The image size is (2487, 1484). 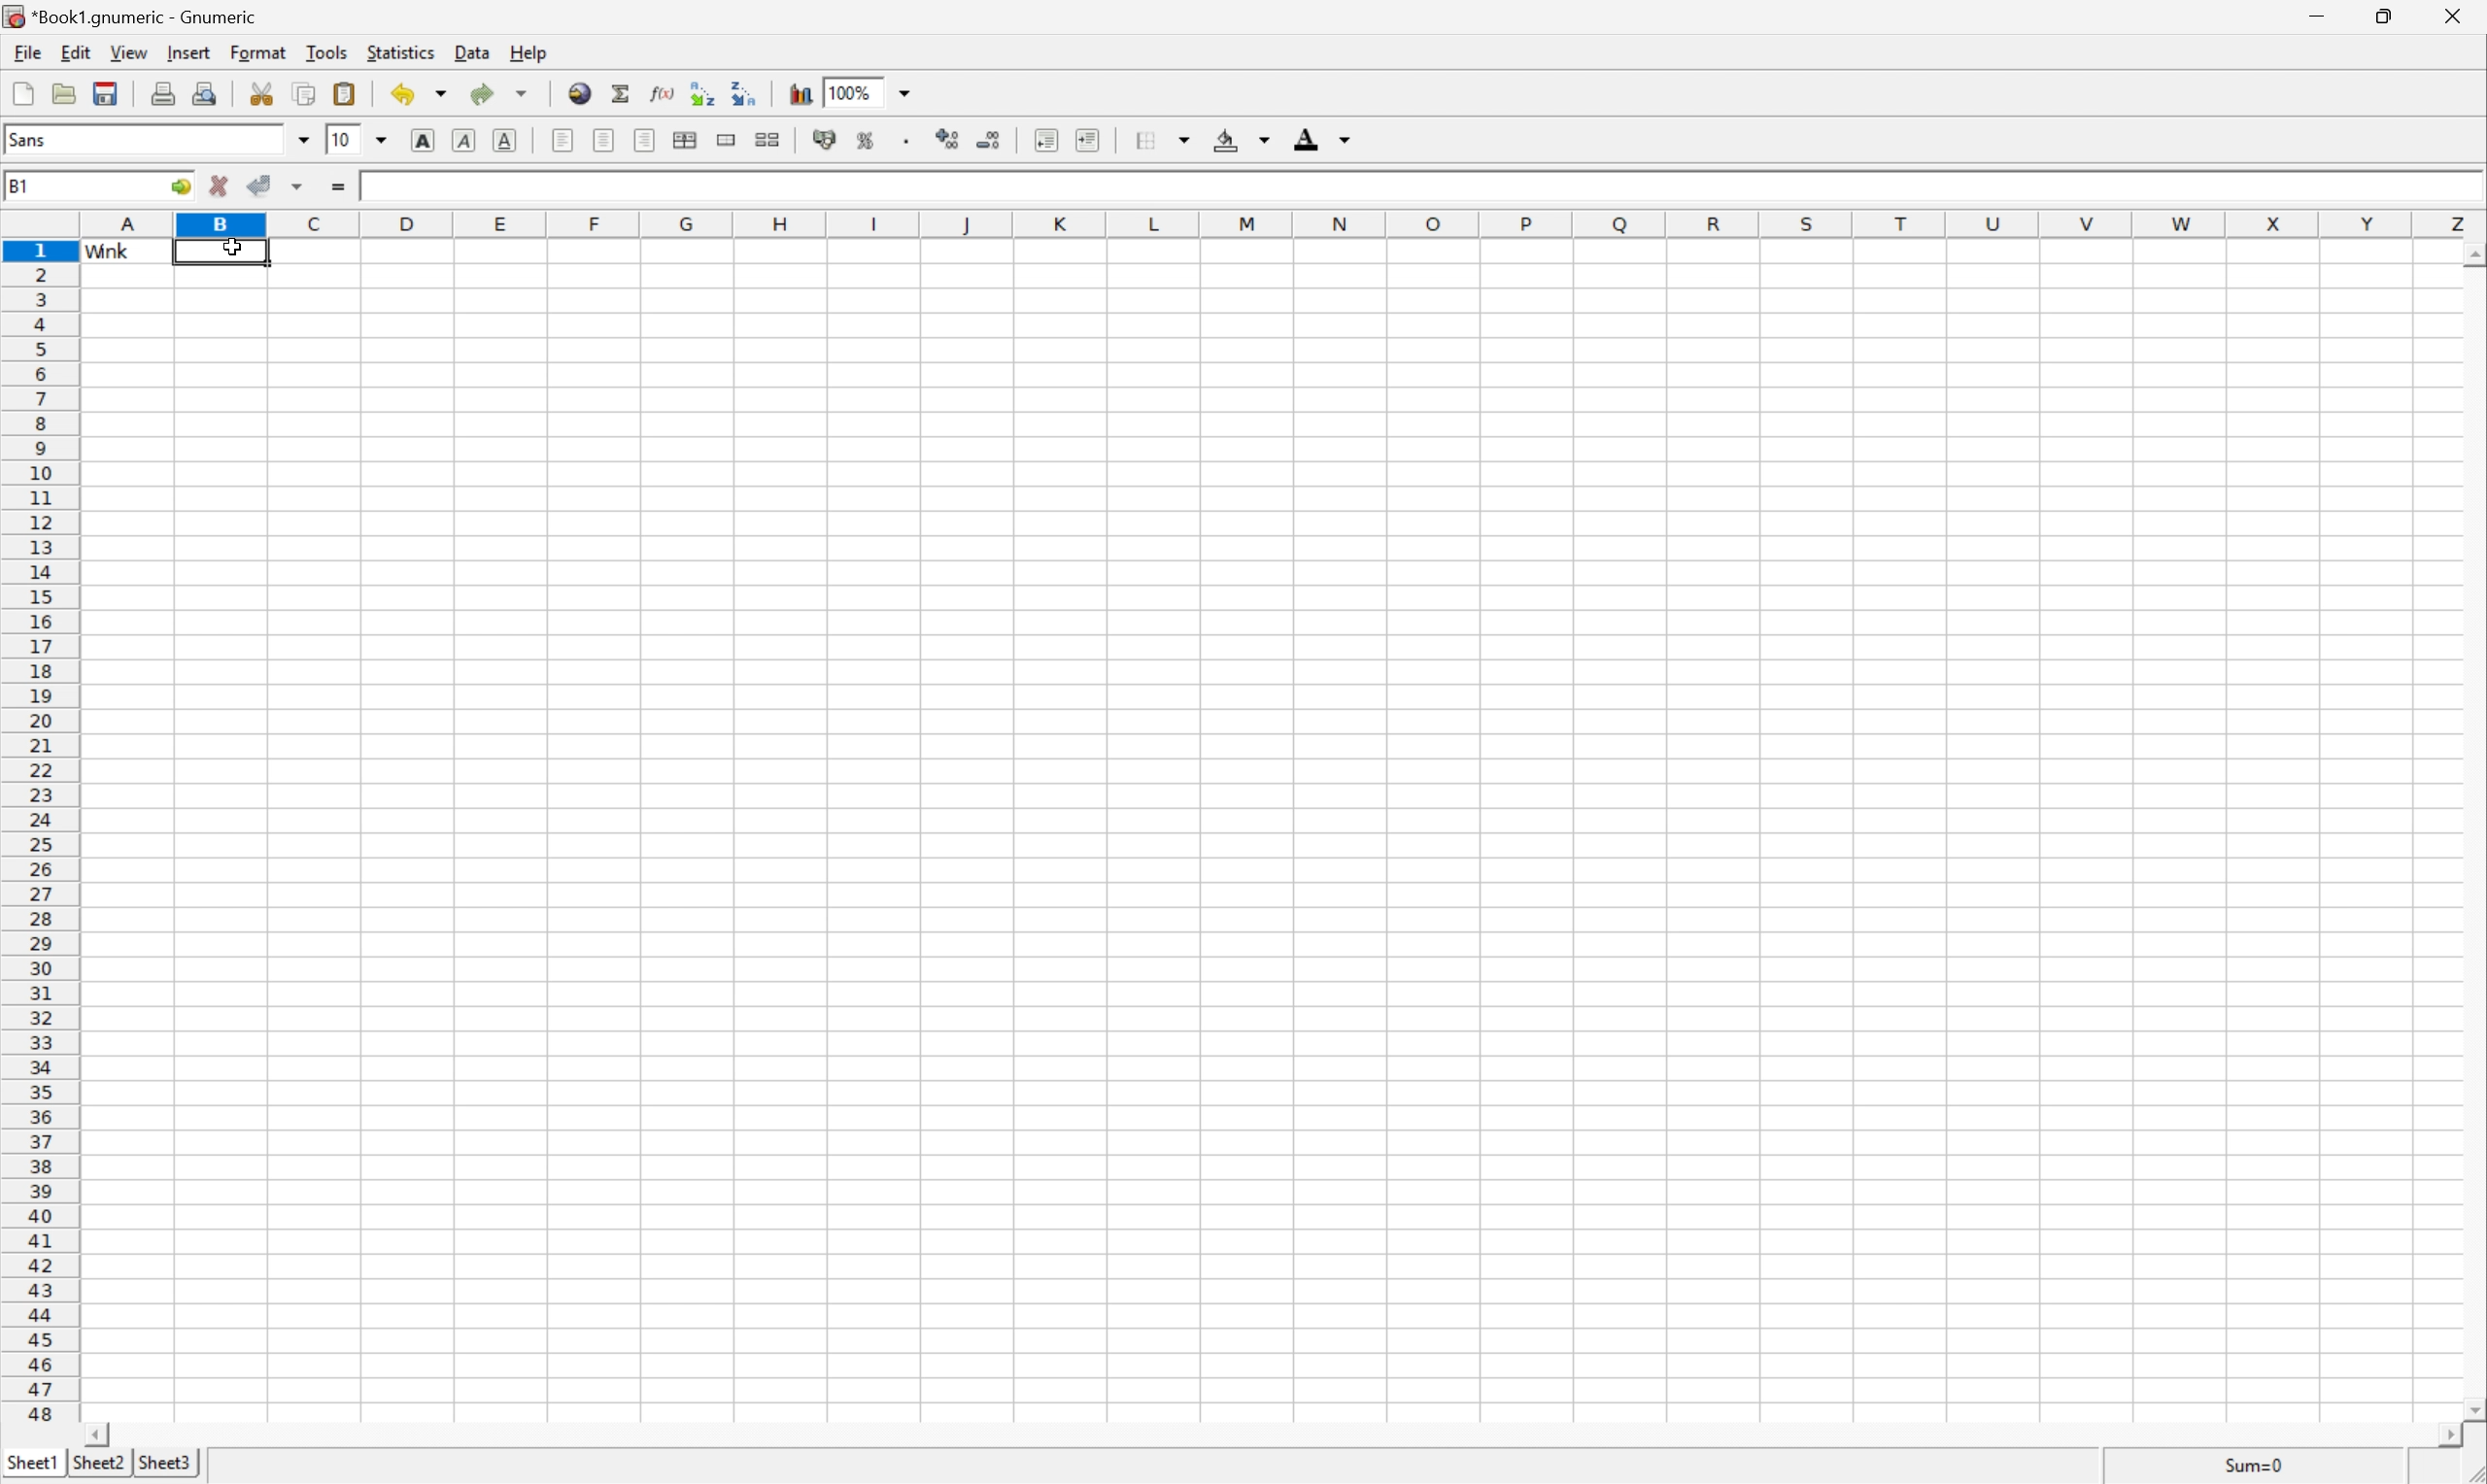 I want to click on Set the format of the selected cells to include a thousands separator, so click(x=906, y=139).